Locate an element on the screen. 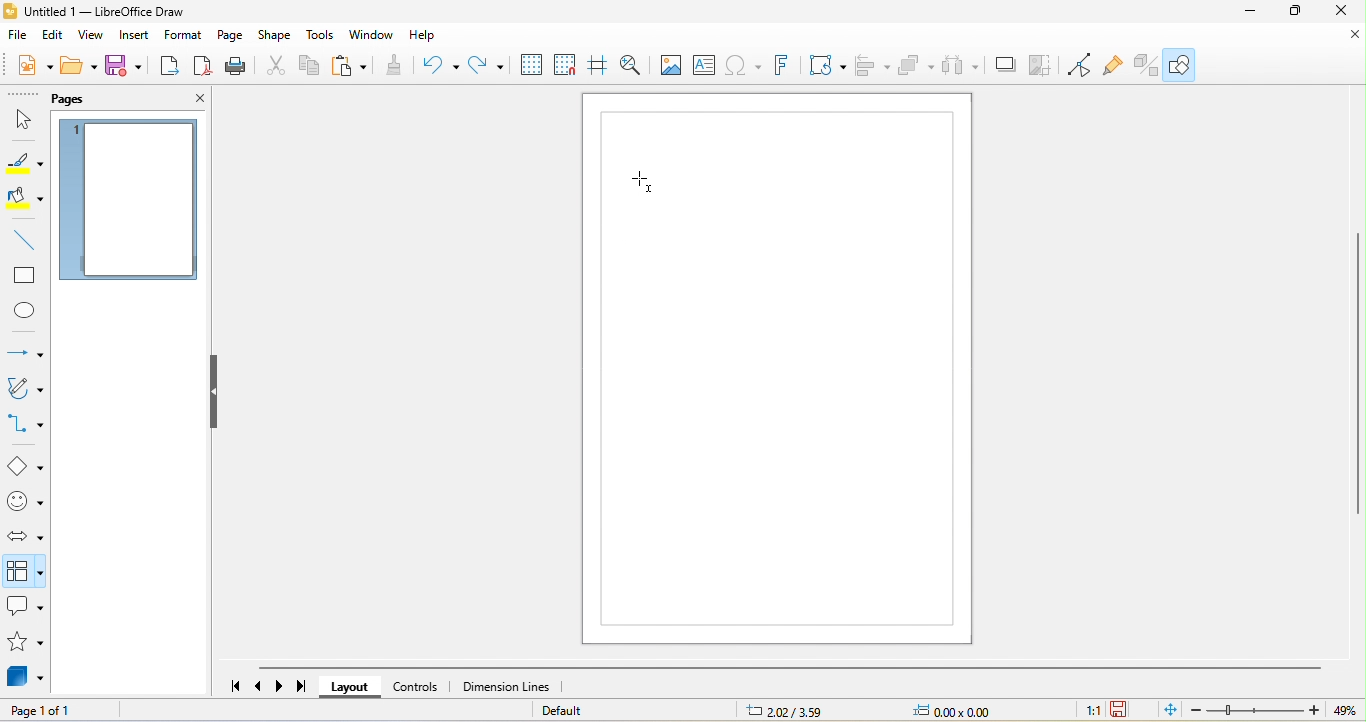  clone formatting is located at coordinates (396, 67).